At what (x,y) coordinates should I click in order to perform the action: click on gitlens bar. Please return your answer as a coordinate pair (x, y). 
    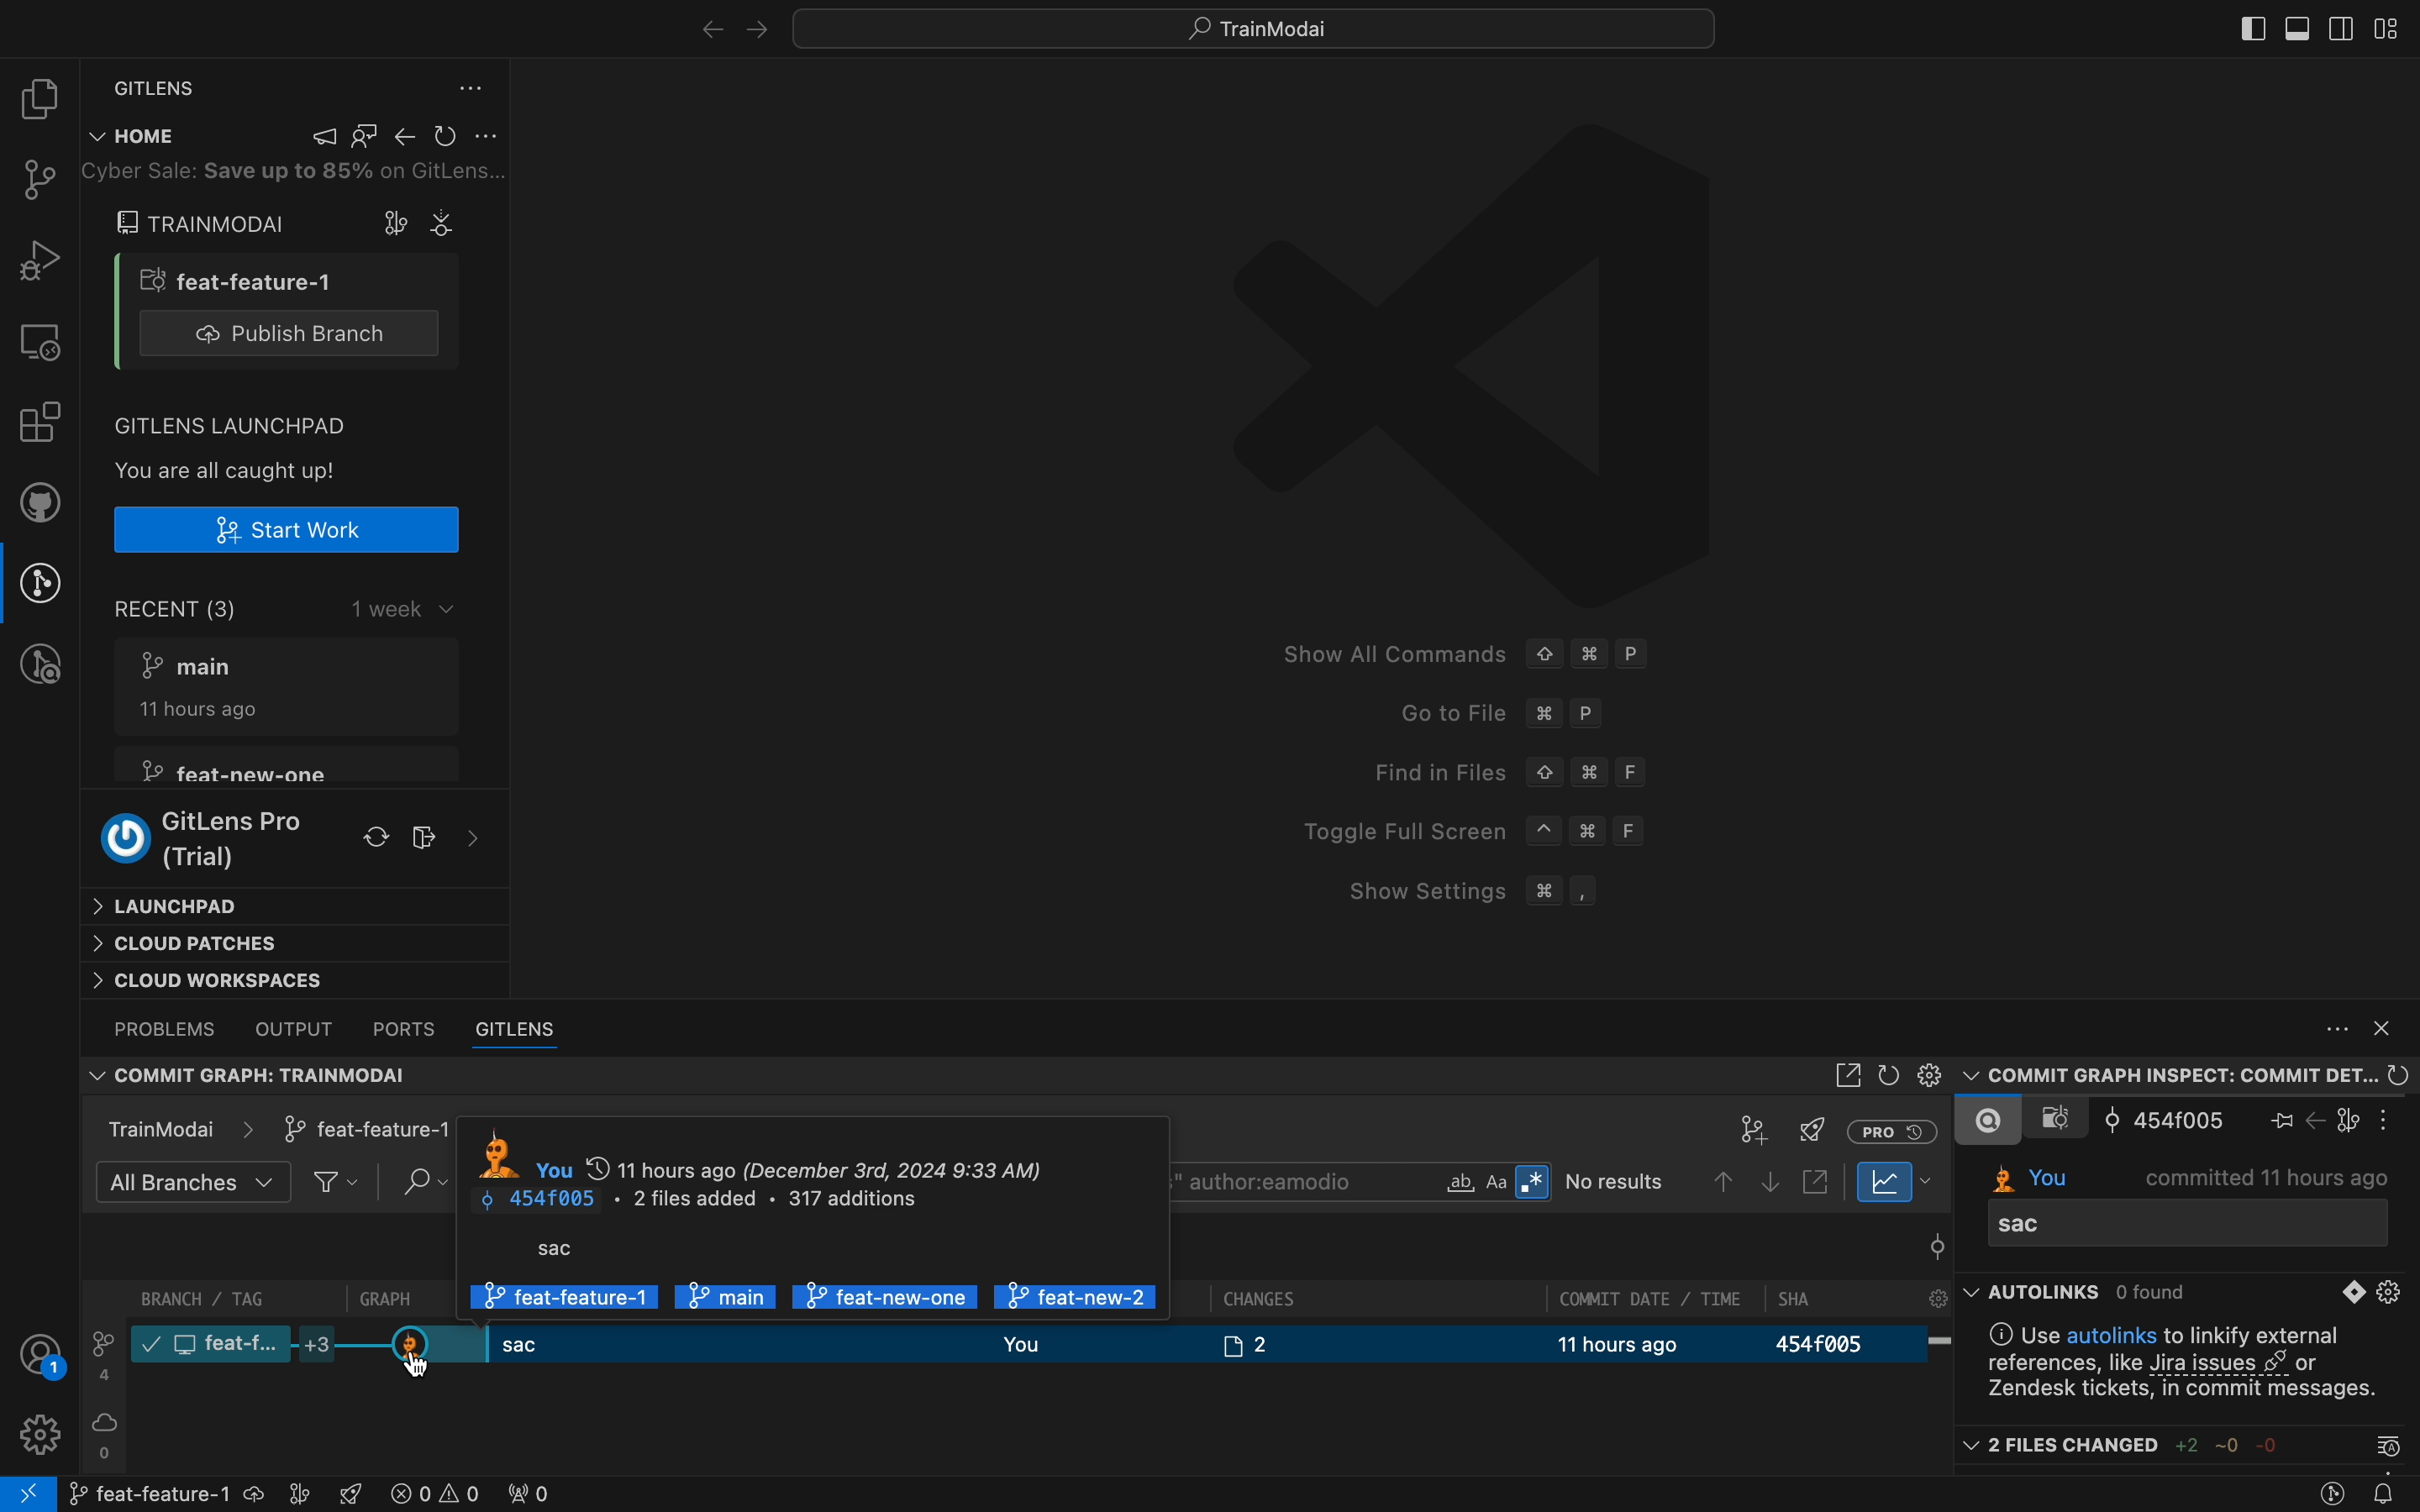
    Looking at the image, I should click on (519, 1028).